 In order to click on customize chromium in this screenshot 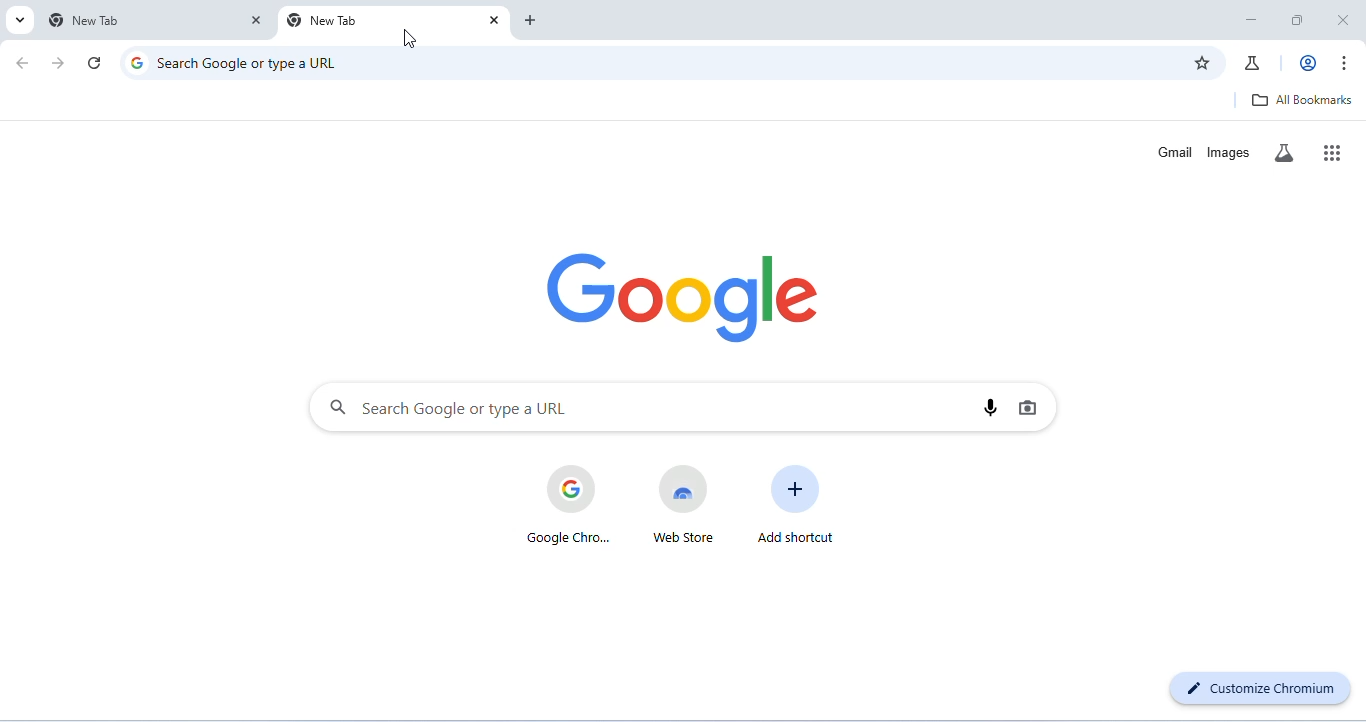, I will do `click(1260, 686)`.